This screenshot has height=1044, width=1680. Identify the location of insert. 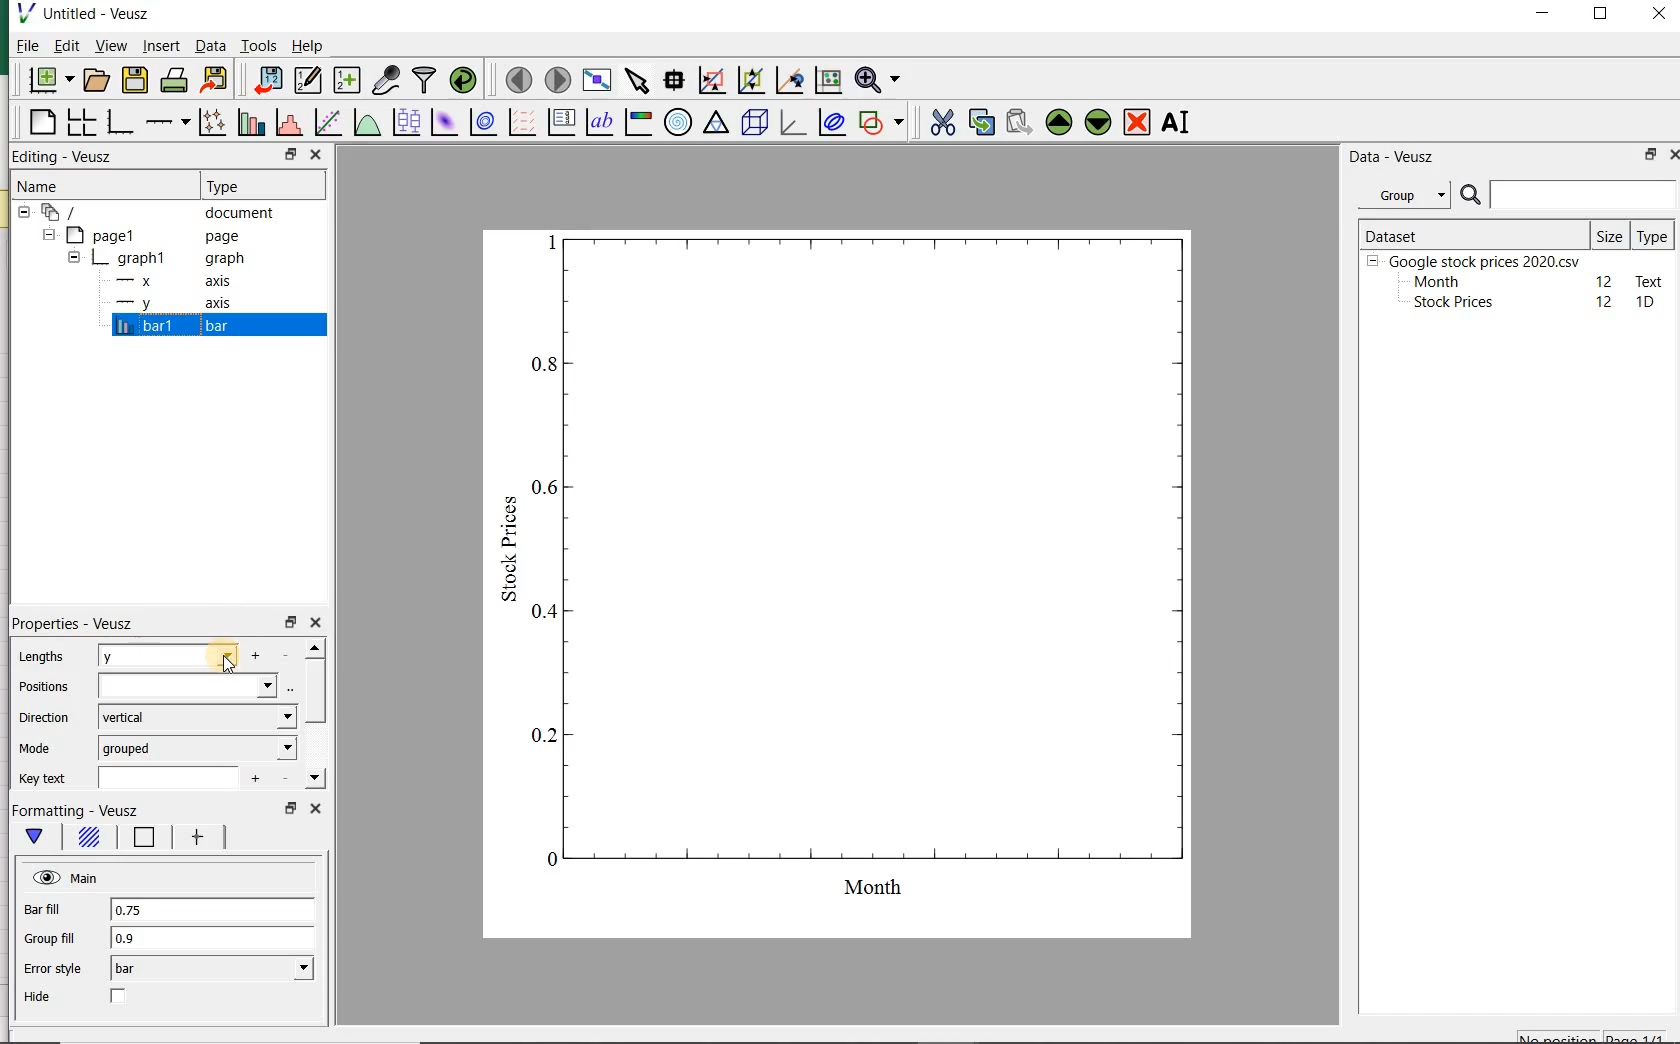
(161, 47).